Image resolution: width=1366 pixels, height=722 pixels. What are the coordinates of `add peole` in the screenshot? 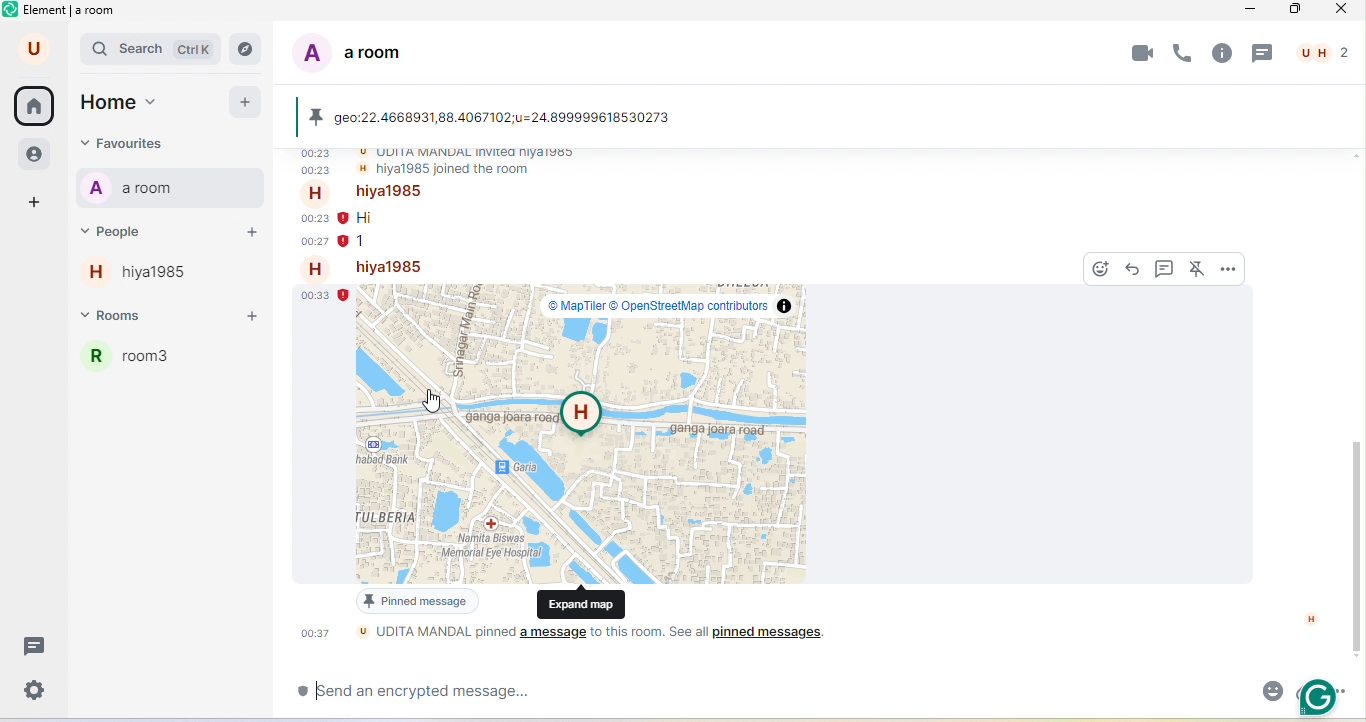 It's located at (250, 236).